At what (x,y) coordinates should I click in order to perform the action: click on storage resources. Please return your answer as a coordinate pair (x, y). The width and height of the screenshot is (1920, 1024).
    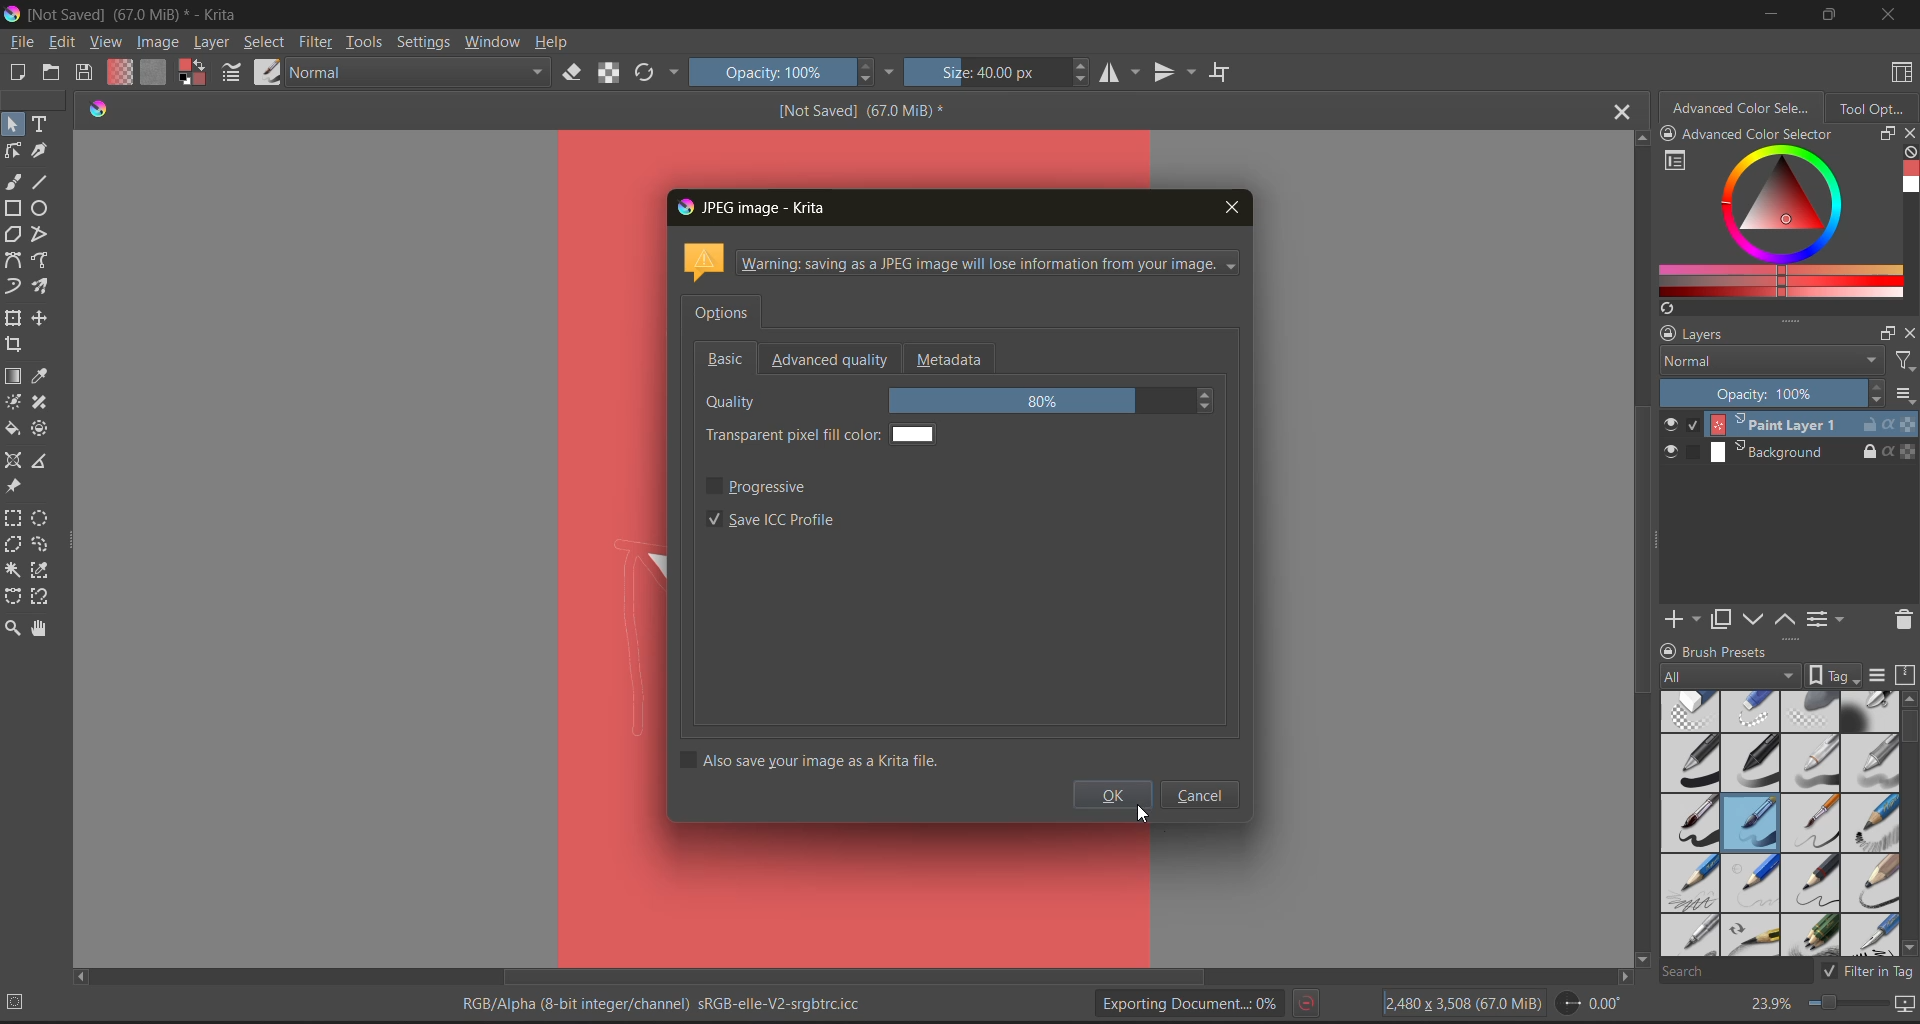
    Looking at the image, I should click on (1907, 676).